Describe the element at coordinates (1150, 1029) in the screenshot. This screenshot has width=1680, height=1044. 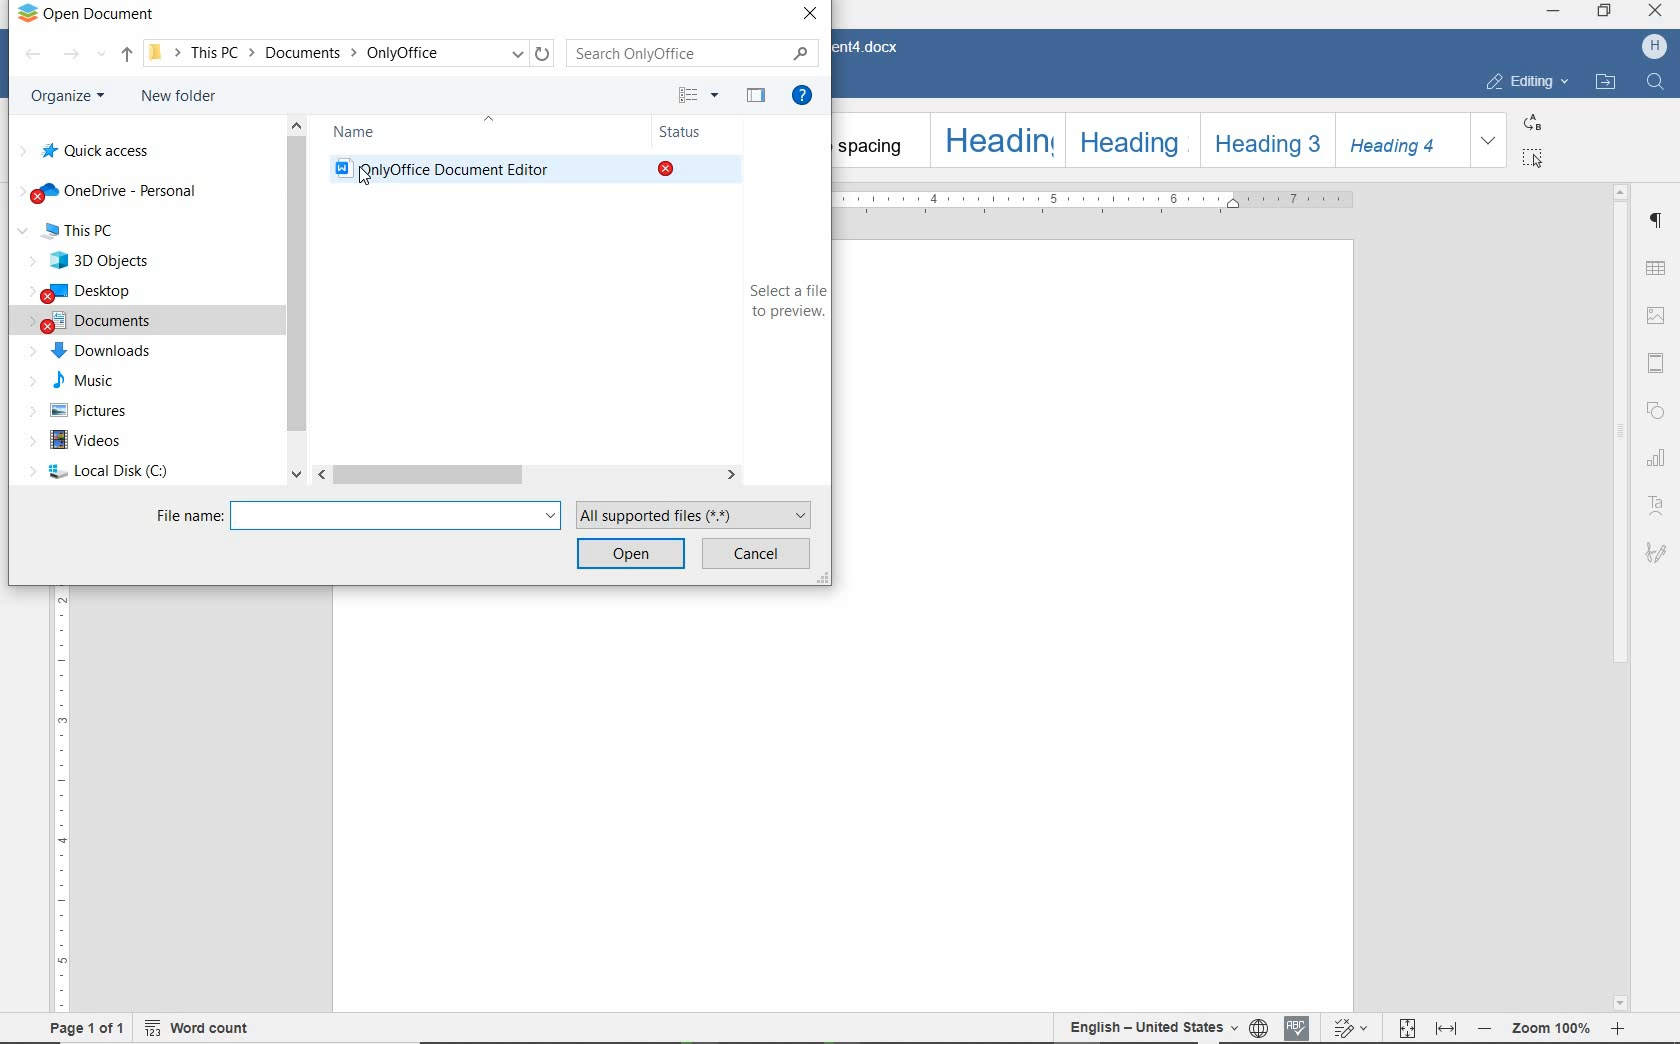
I see `text language` at that location.